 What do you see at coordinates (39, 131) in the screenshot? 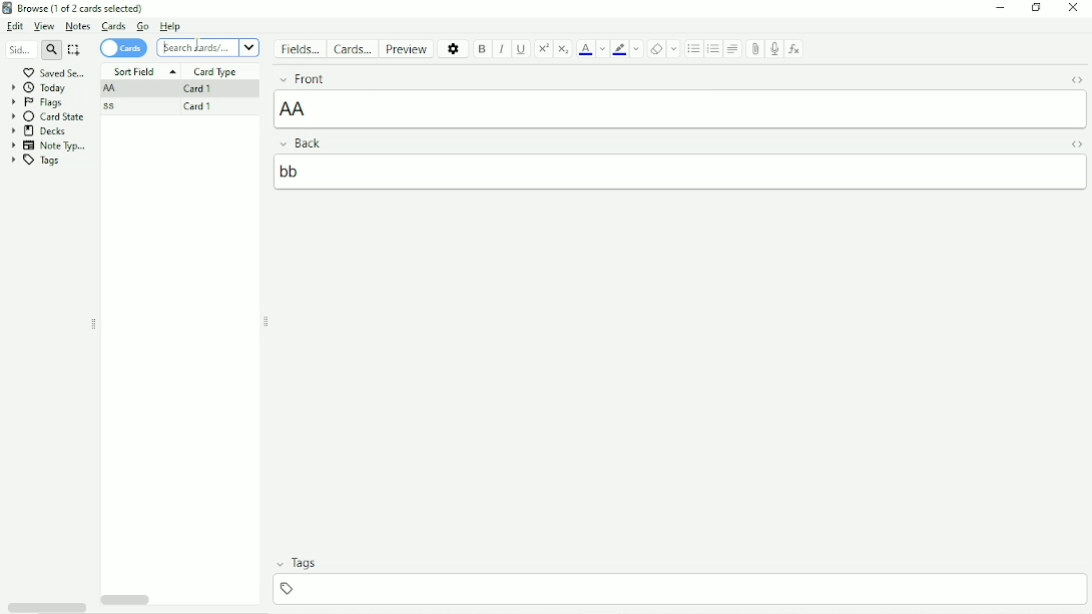
I see `Decks` at bounding box center [39, 131].